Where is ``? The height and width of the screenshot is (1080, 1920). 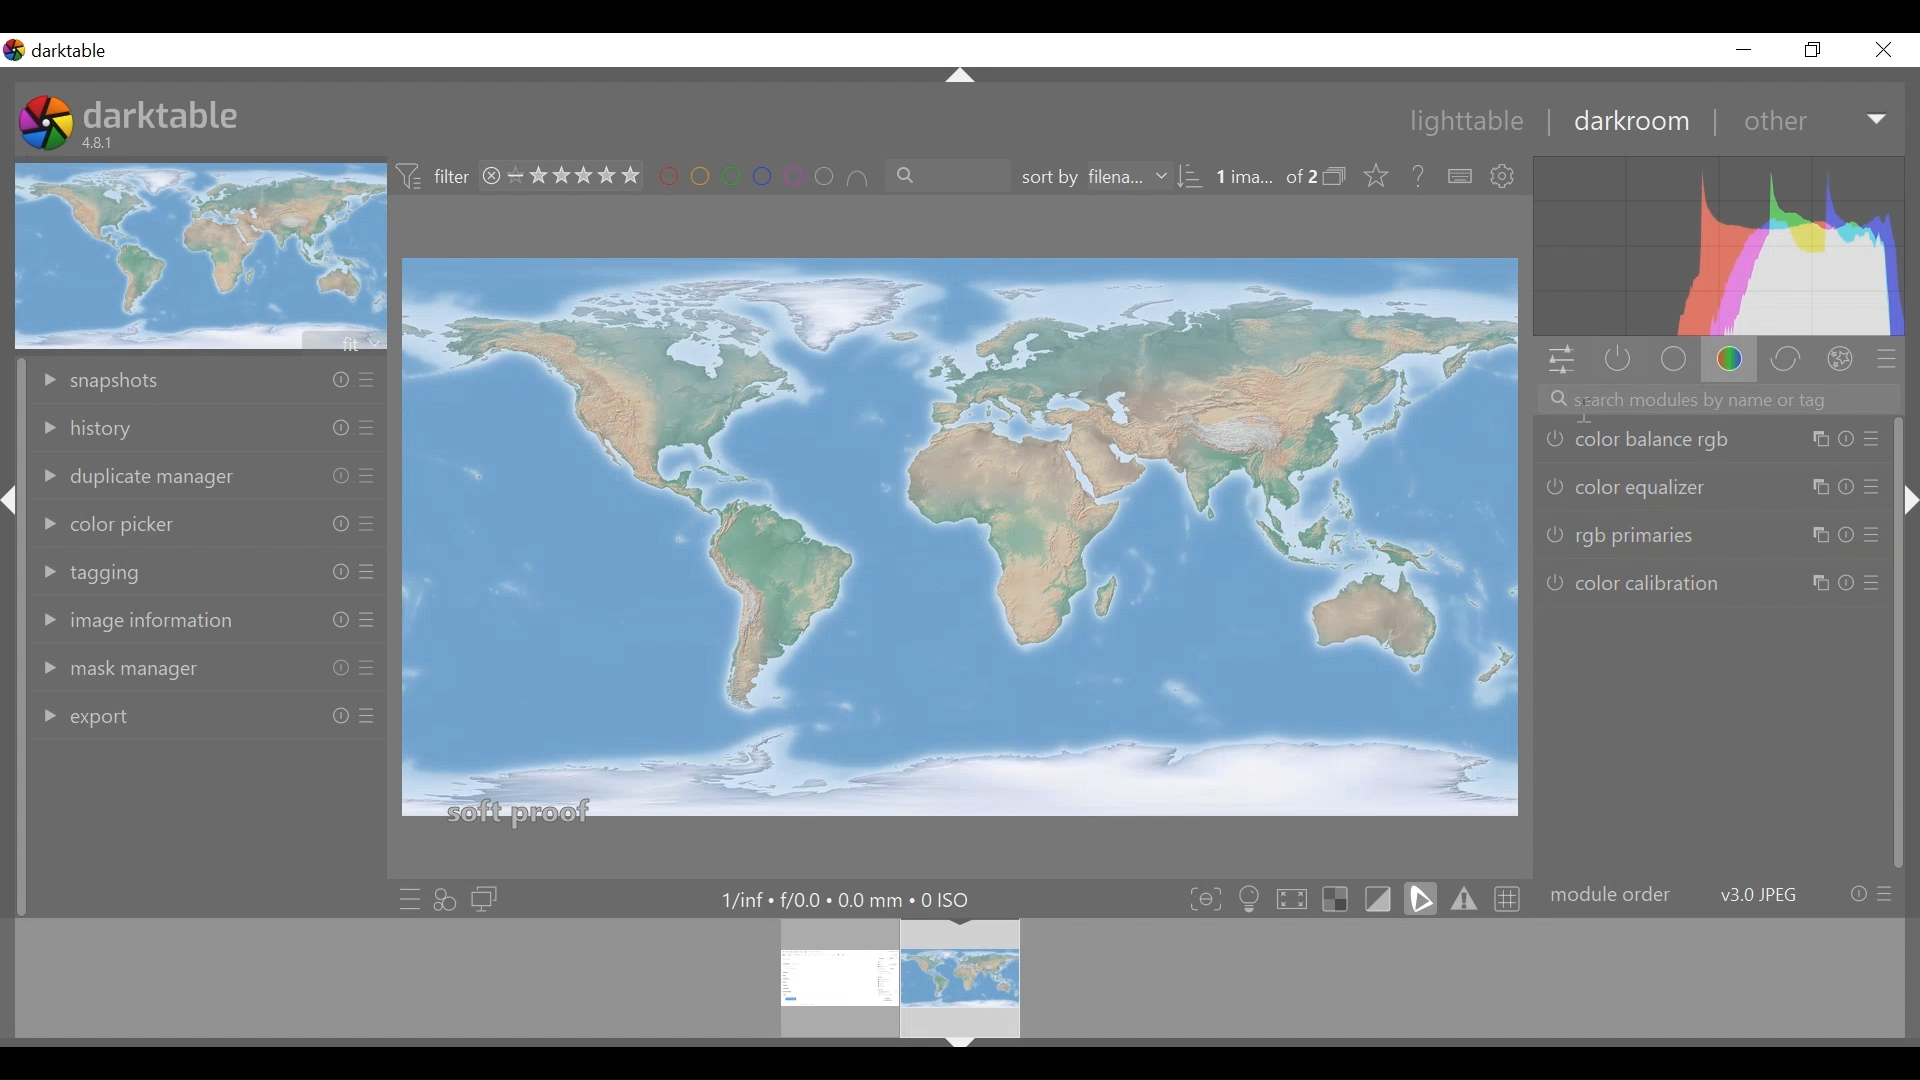
 is located at coordinates (329, 522).